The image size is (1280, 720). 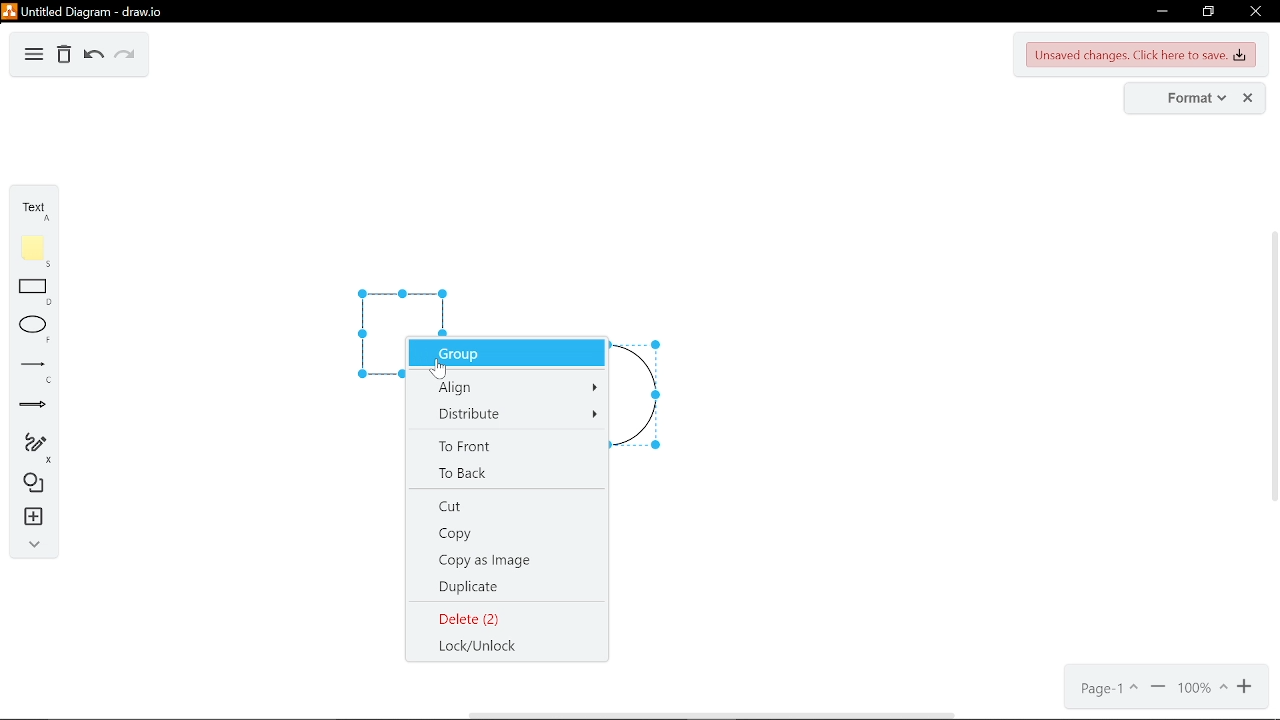 What do you see at coordinates (506, 588) in the screenshot?
I see `duplicate` at bounding box center [506, 588].